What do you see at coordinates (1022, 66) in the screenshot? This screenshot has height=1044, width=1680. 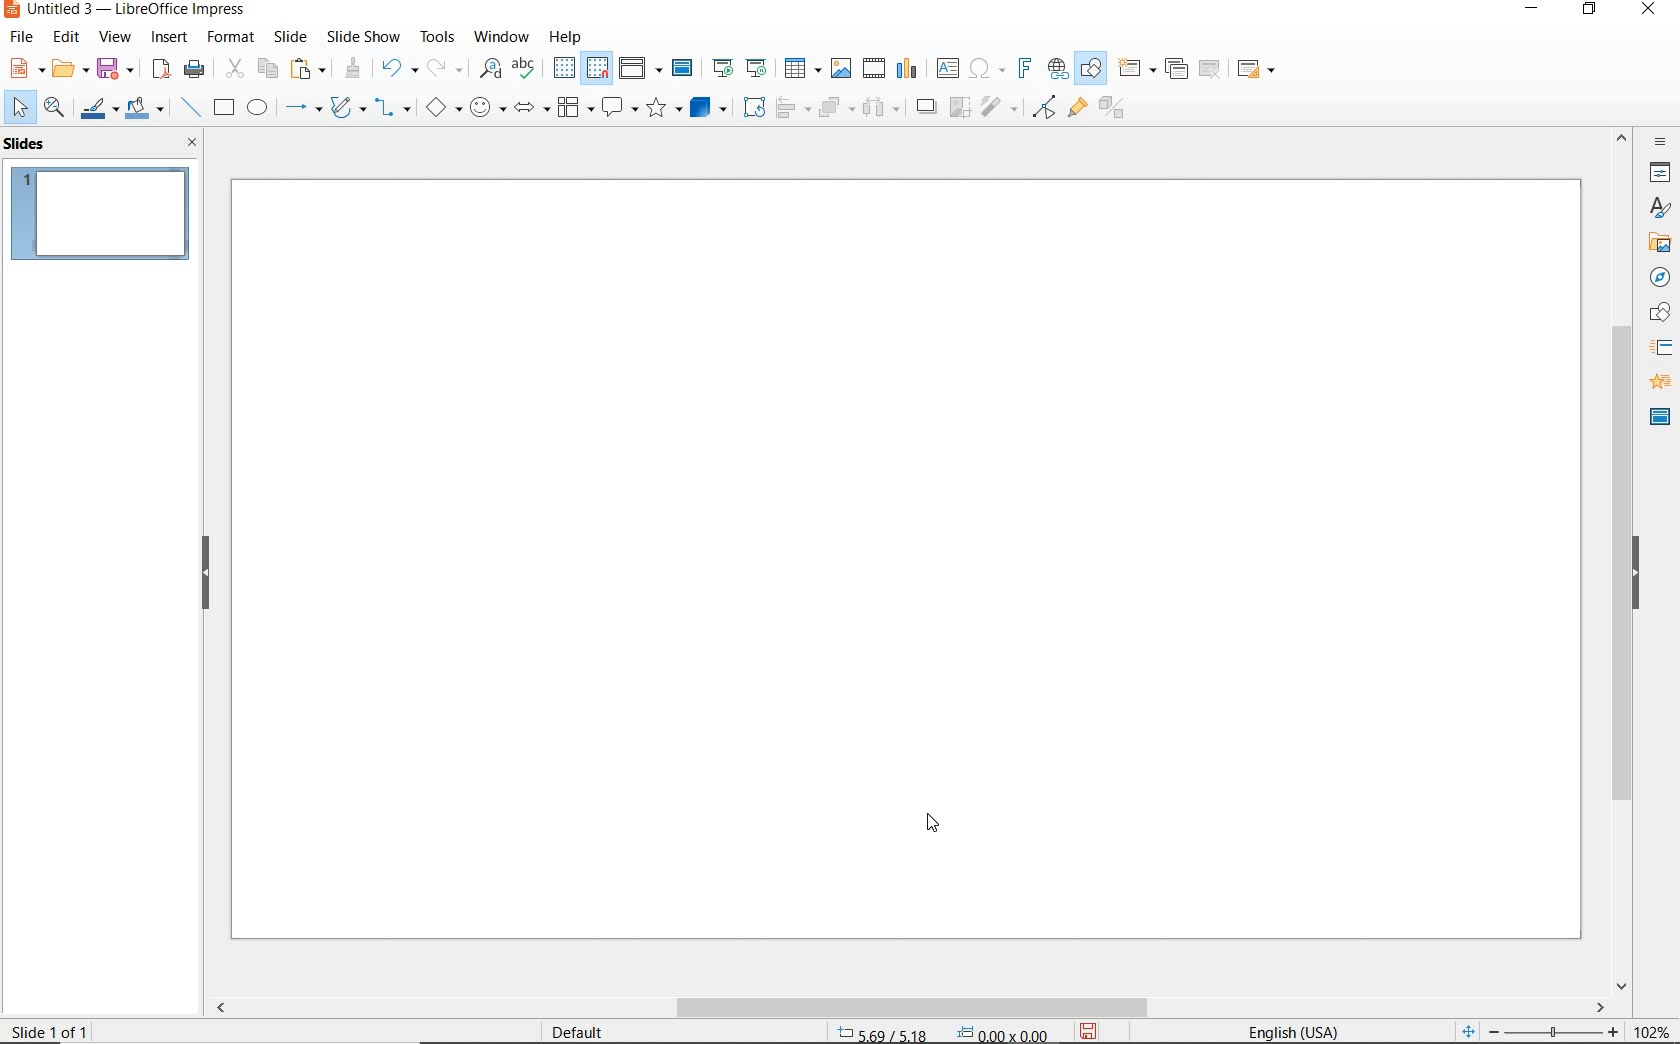 I see `INSERT FRONTWORK TEXT` at bounding box center [1022, 66].